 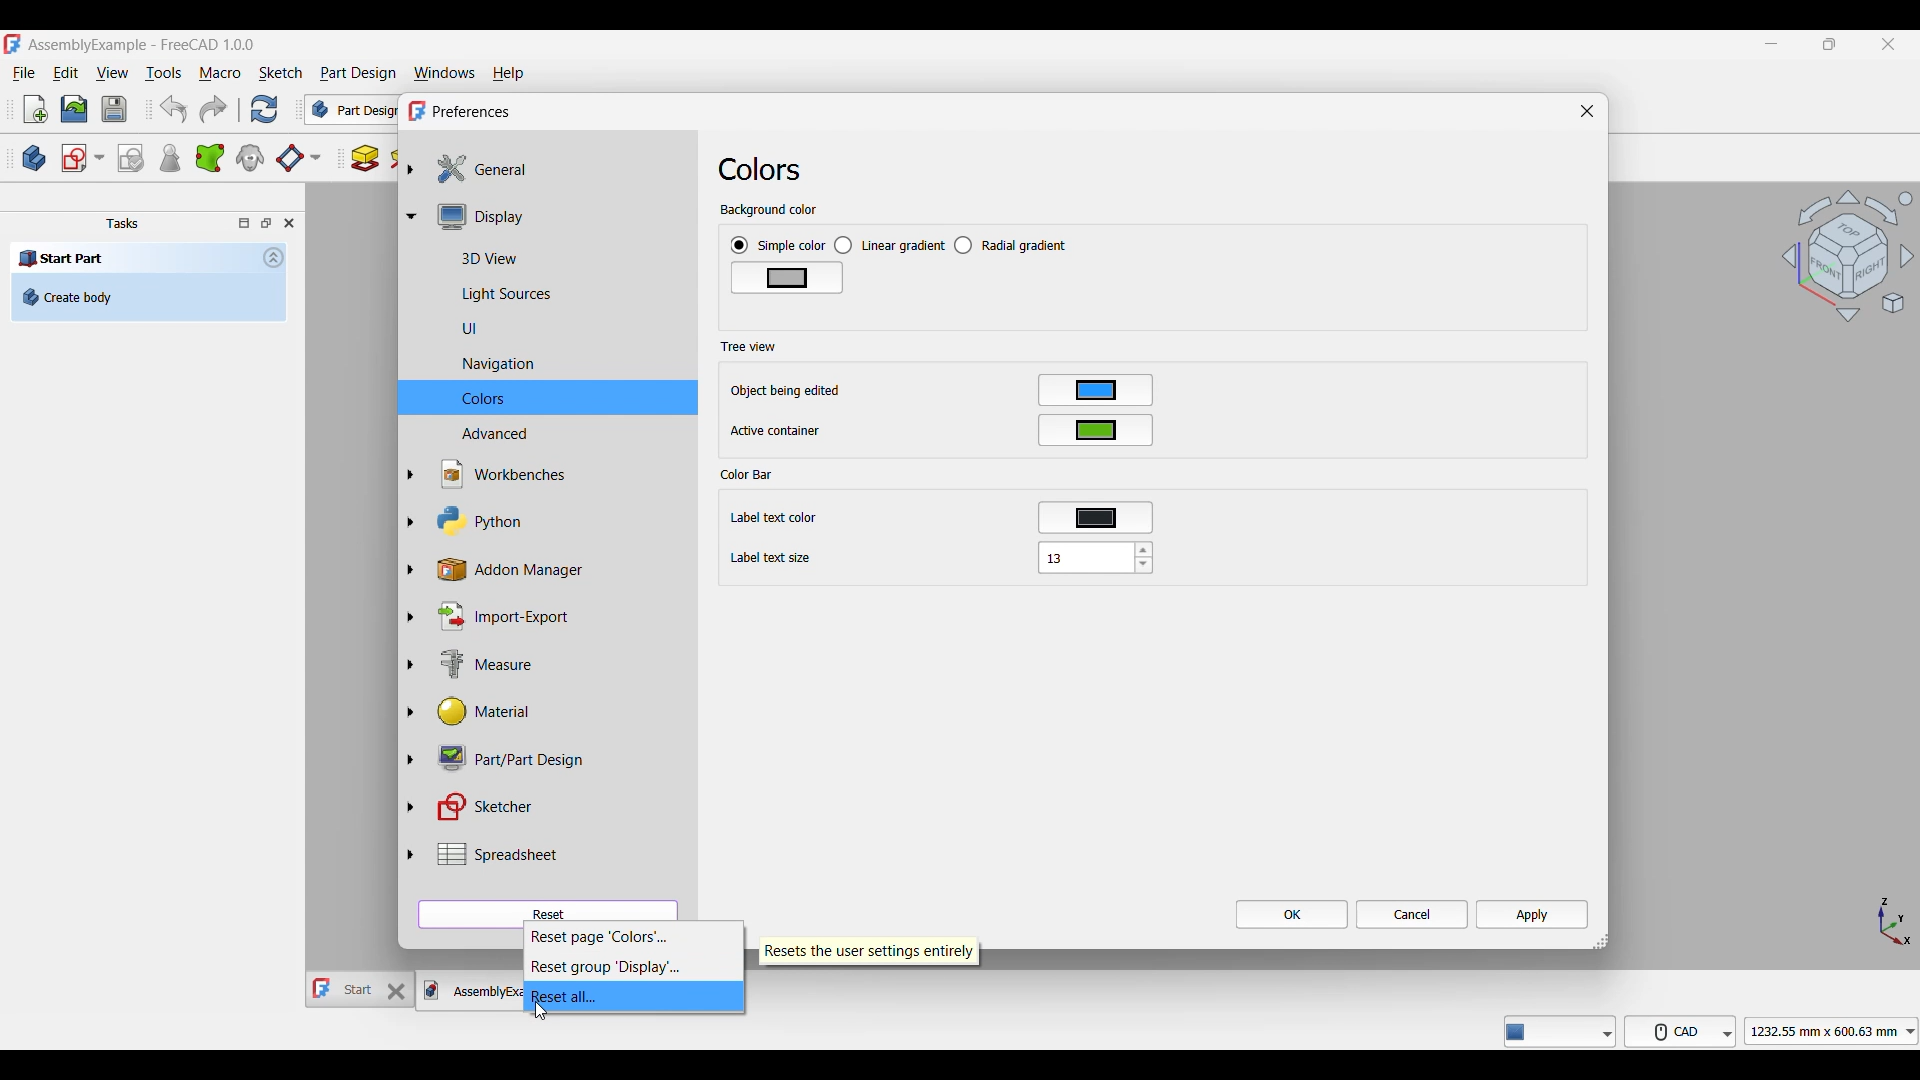 I want to click on Workbench settings, so click(x=490, y=475).